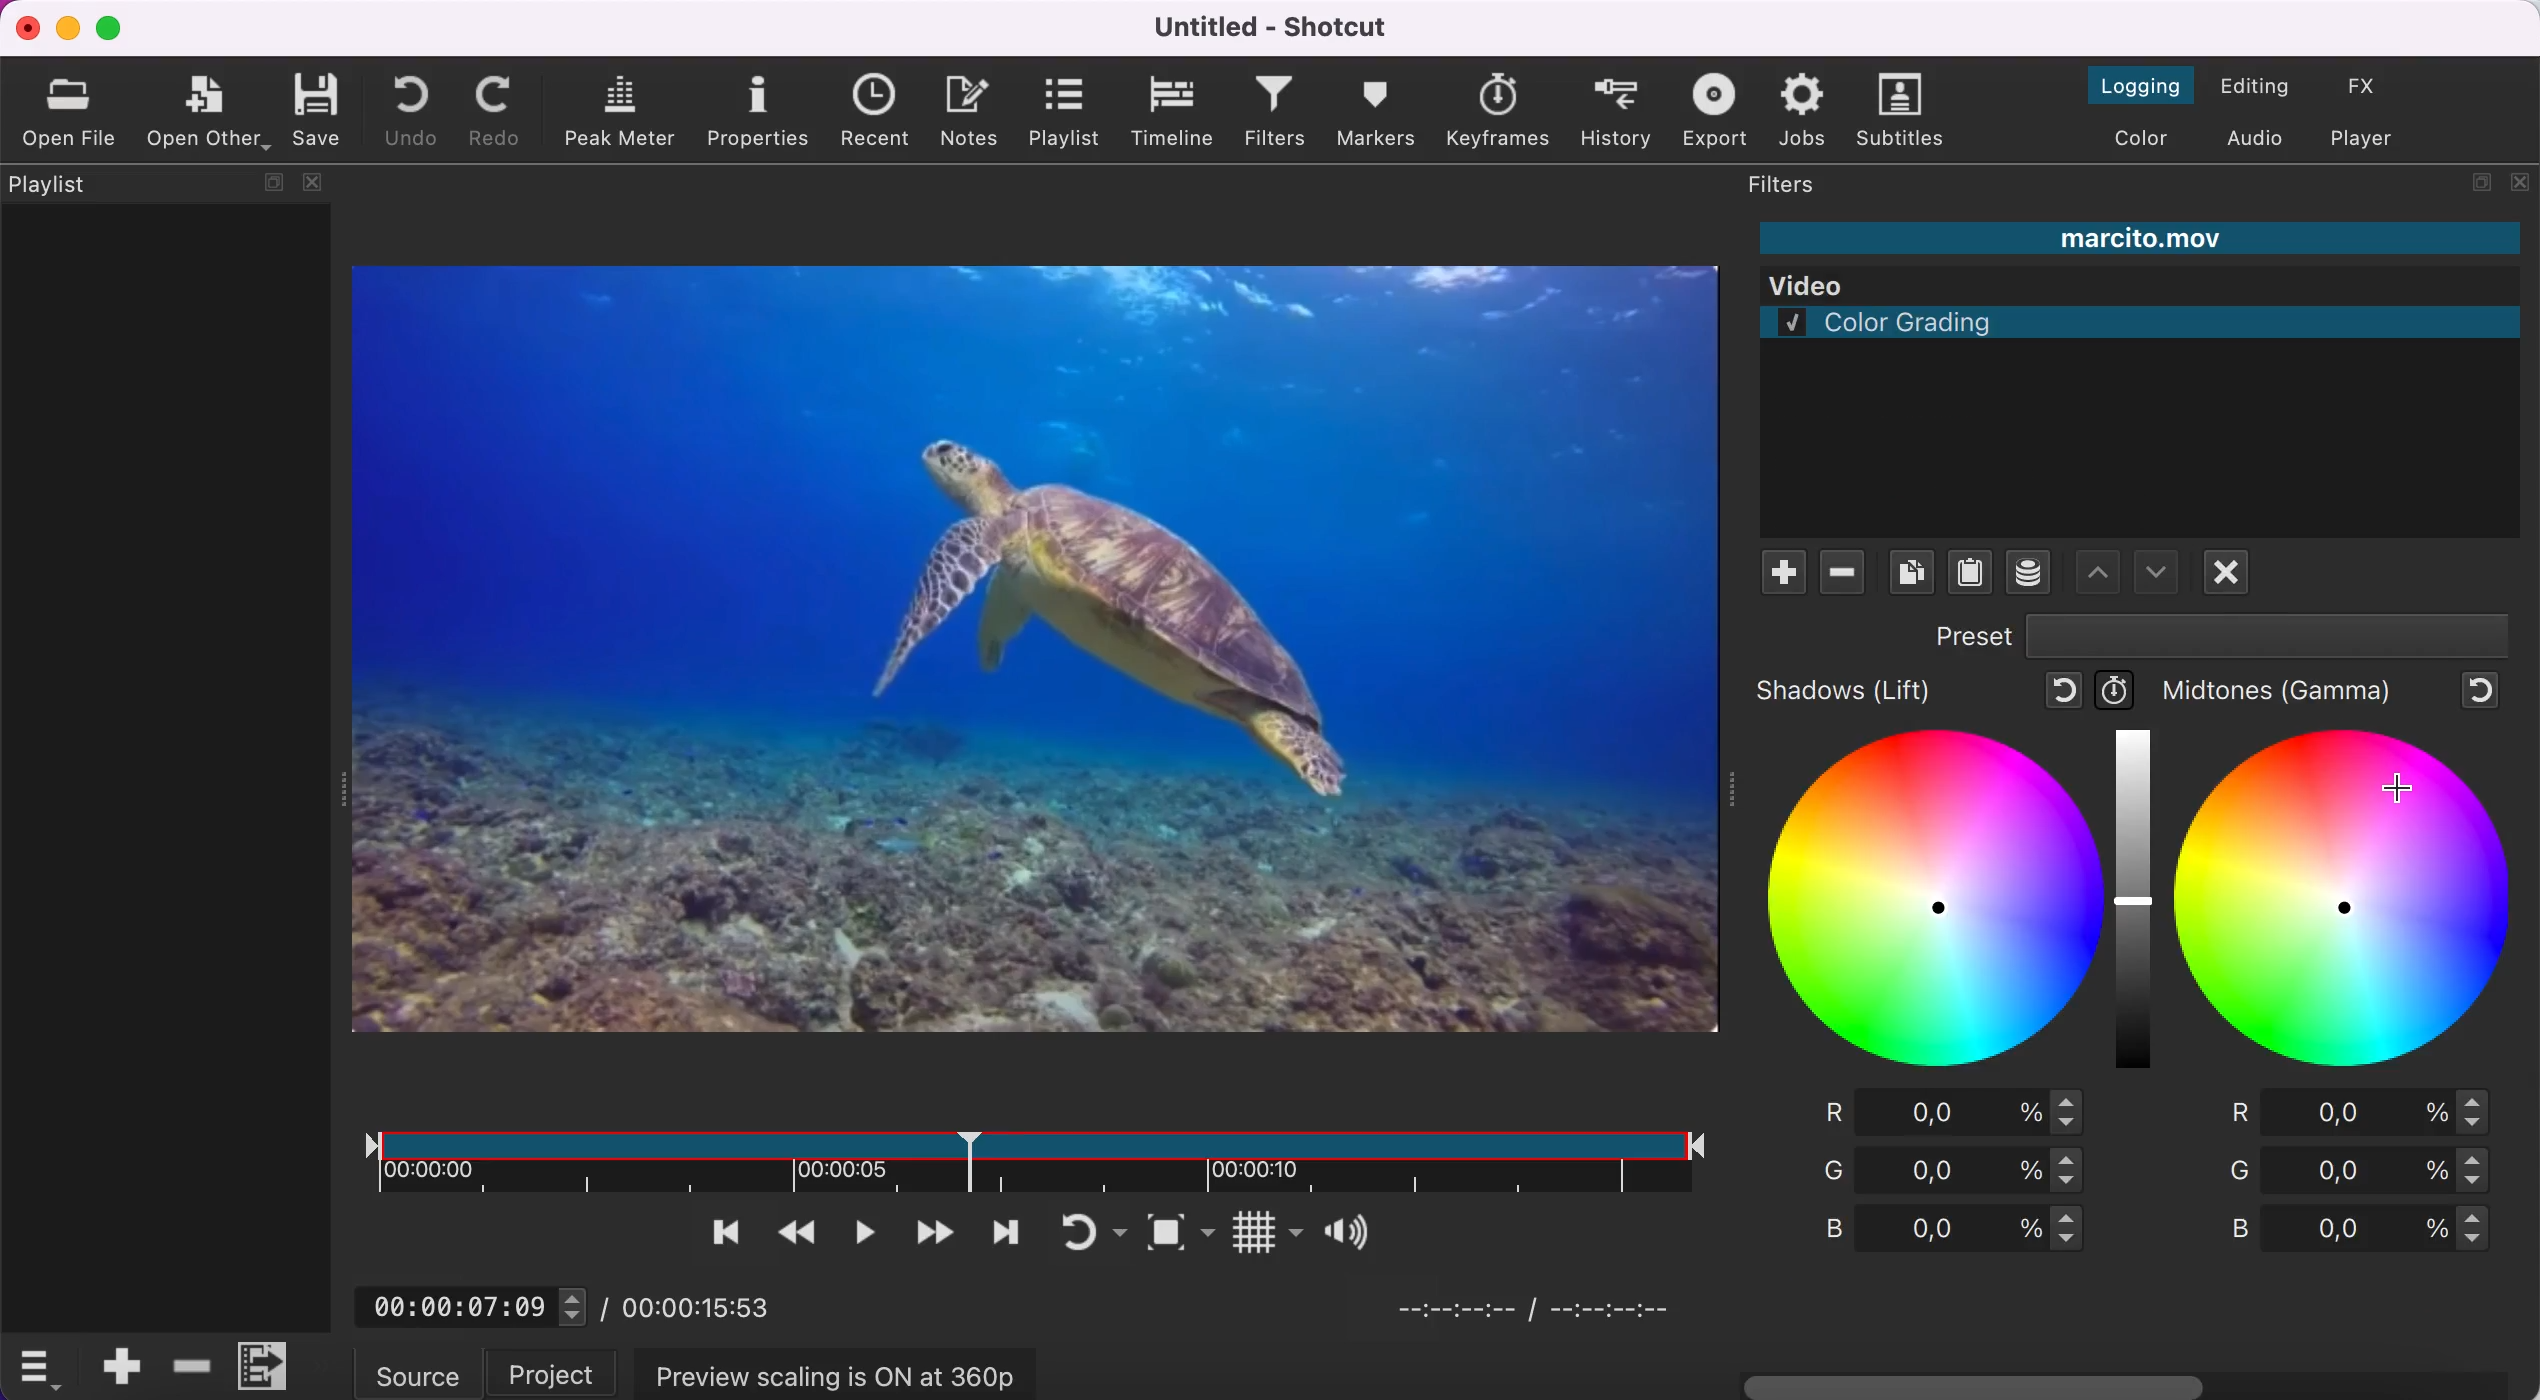  Describe the element at coordinates (2261, 86) in the screenshot. I see `switch to the editing layout` at that location.